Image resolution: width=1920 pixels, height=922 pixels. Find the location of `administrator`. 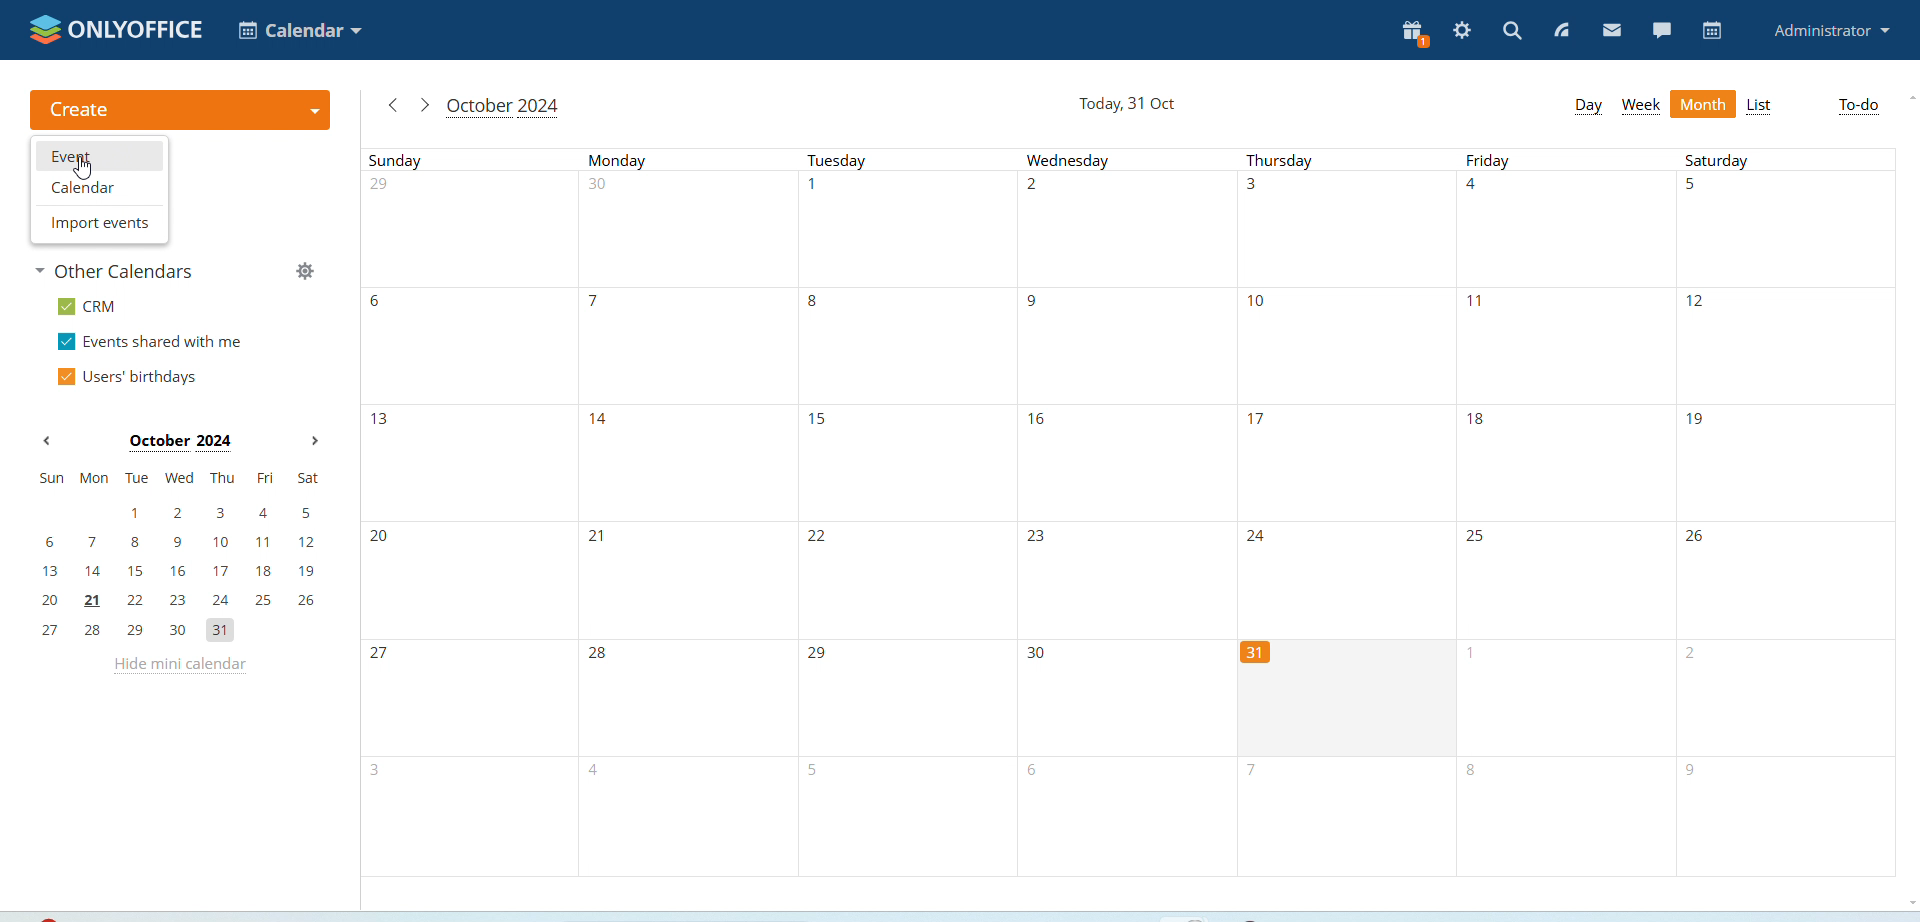

administrator is located at coordinates (1833, 30).